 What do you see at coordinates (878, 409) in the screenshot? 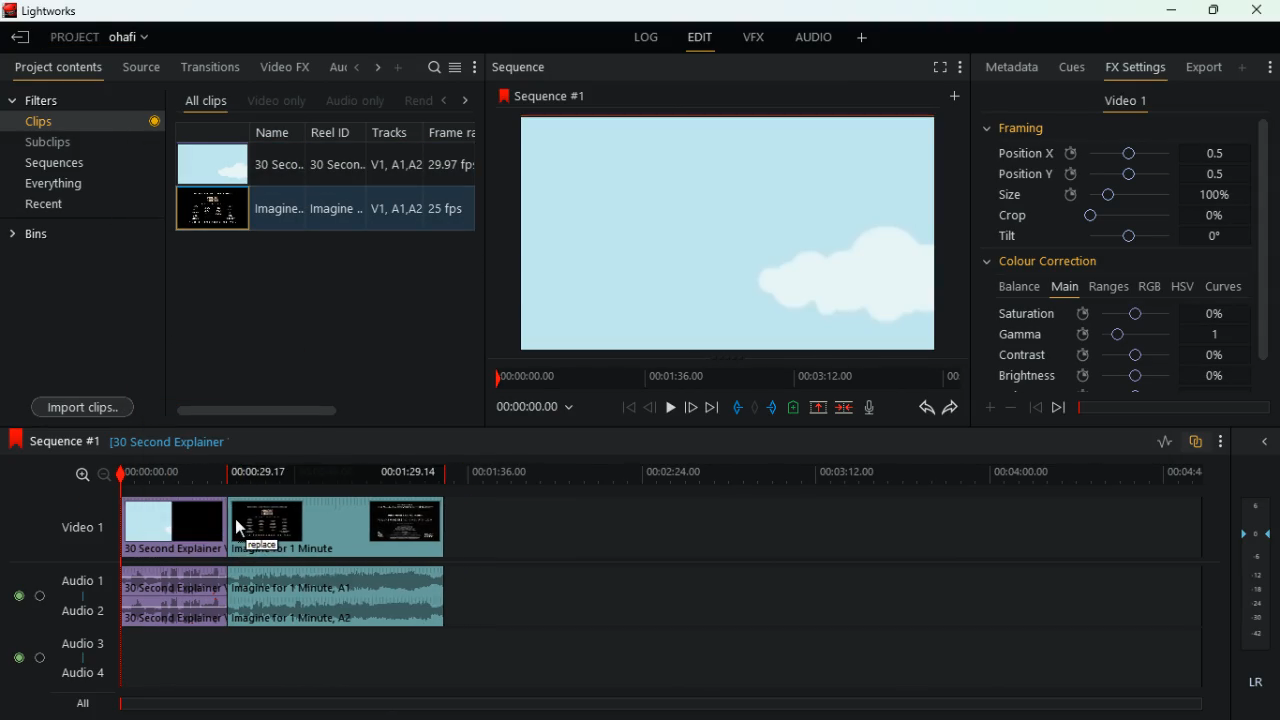
I see `mic` at bounding box center [878, 409].